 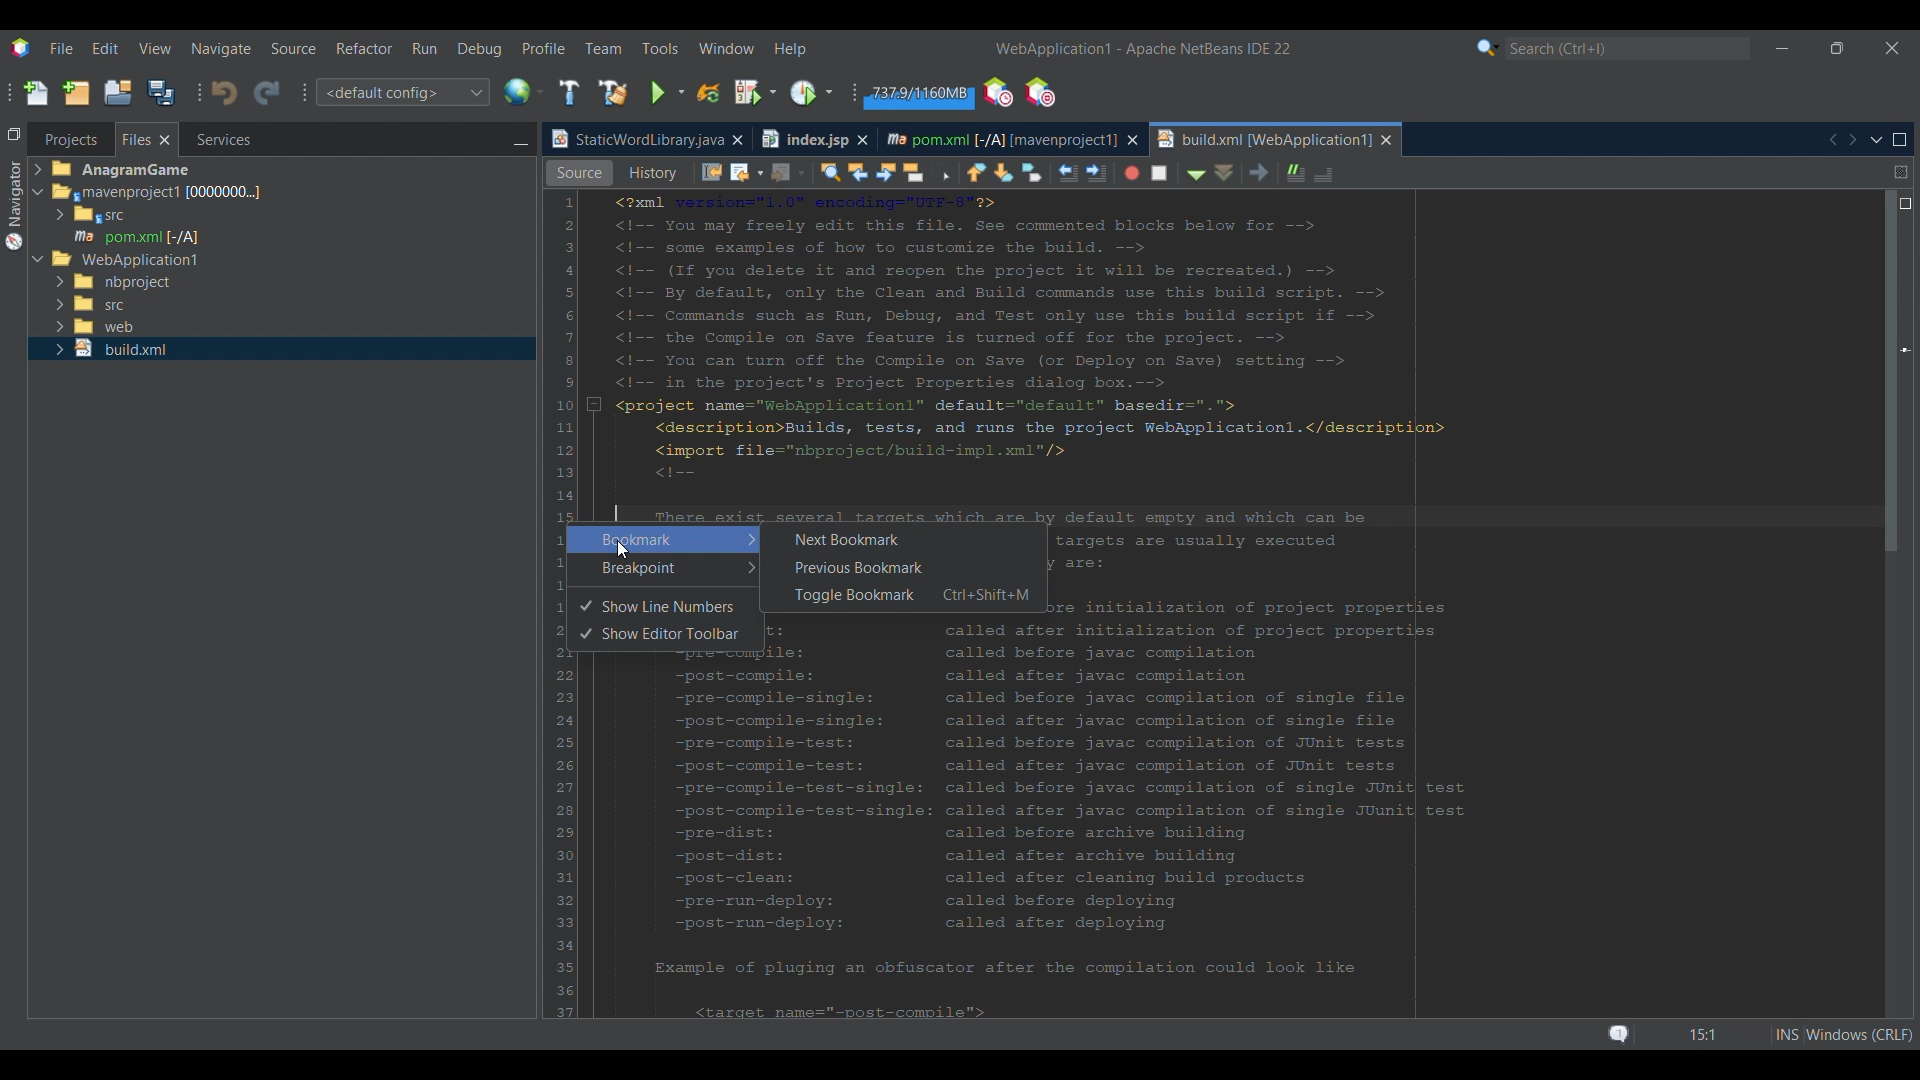 I want to click on File menu, so click(x=61, y=48).